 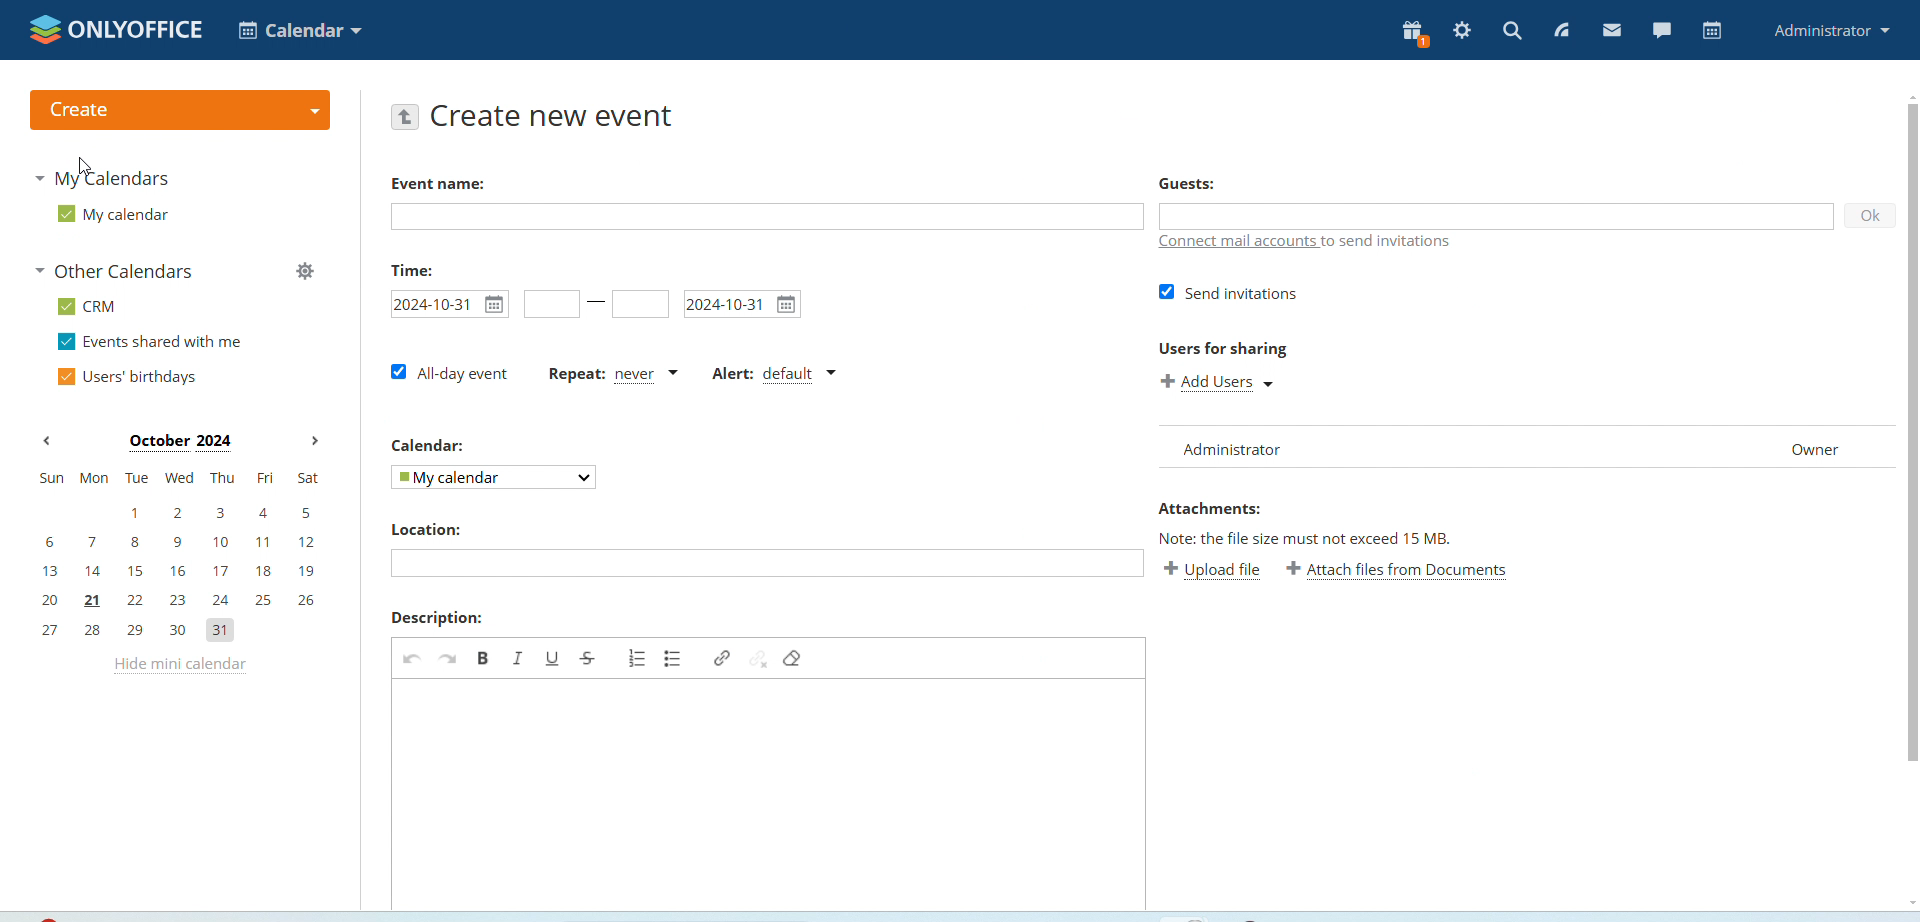 I want to click on repeat dropdown, so click(x=614, y=375).